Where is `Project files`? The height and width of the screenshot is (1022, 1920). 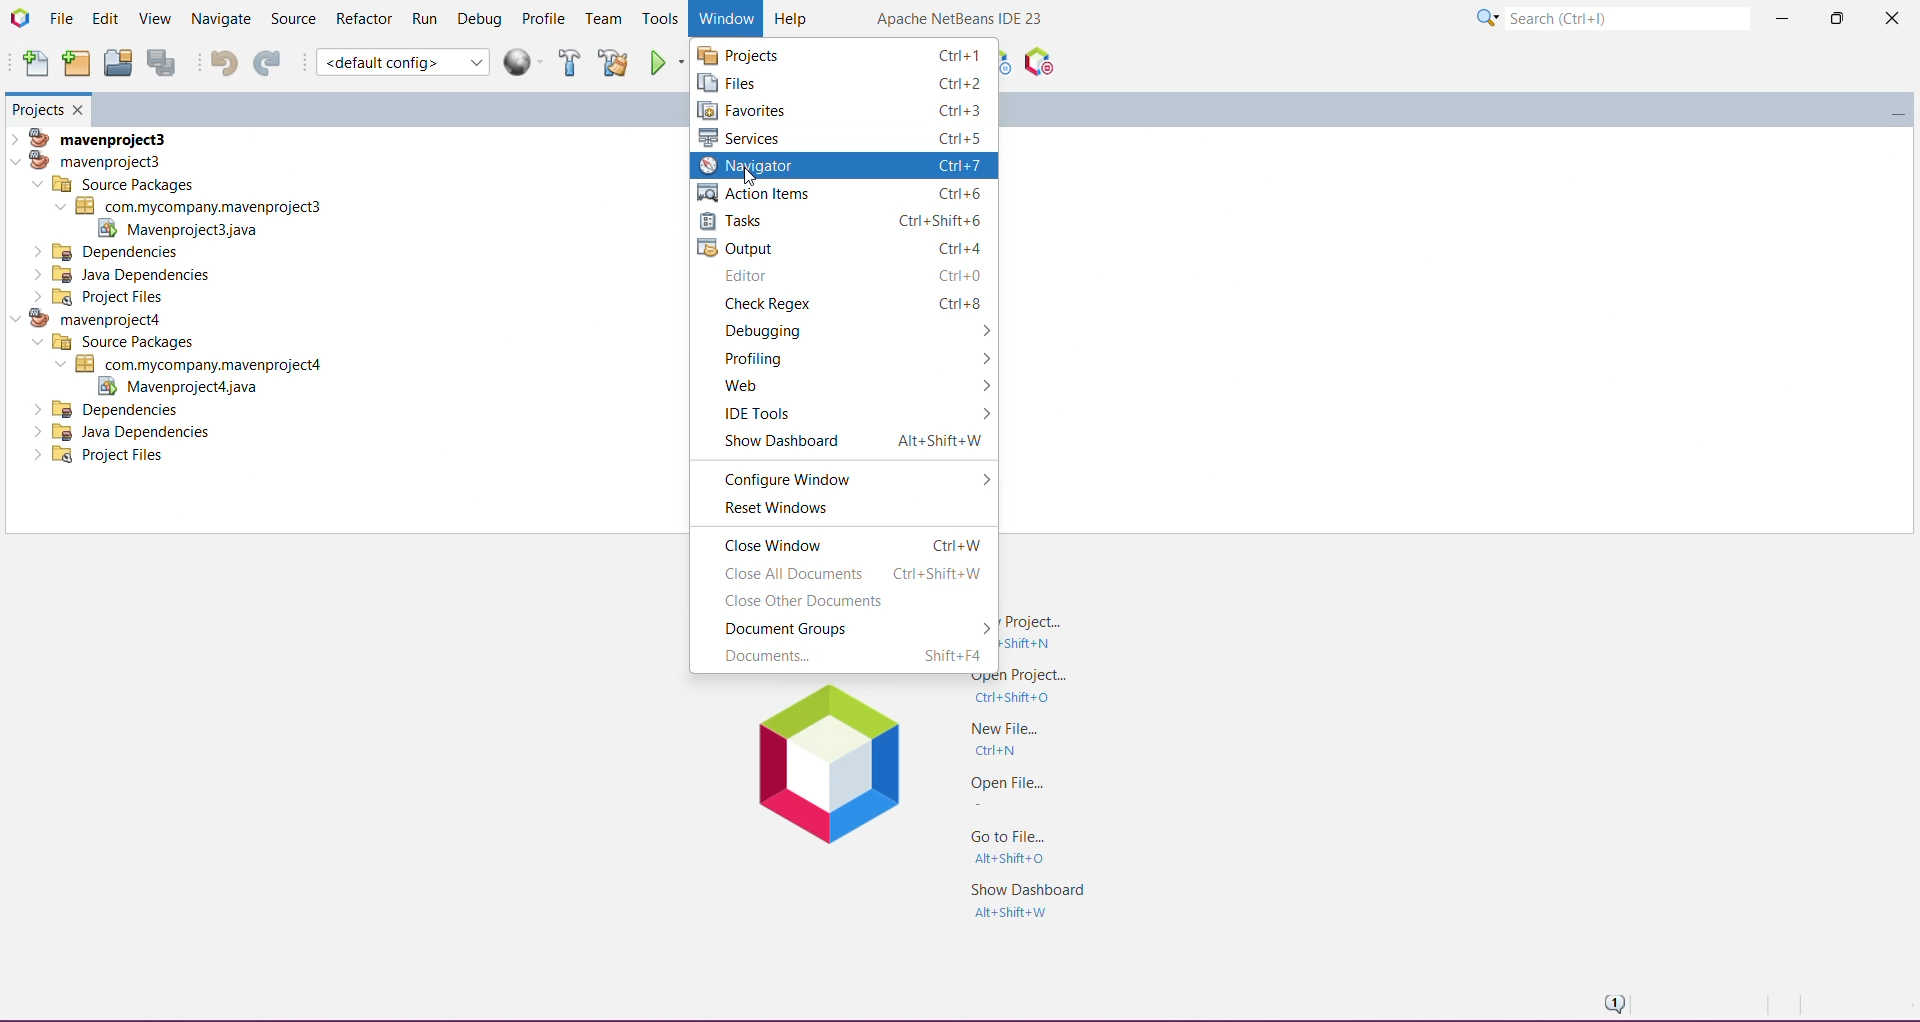
Project files is located at coordinates (100, 296).